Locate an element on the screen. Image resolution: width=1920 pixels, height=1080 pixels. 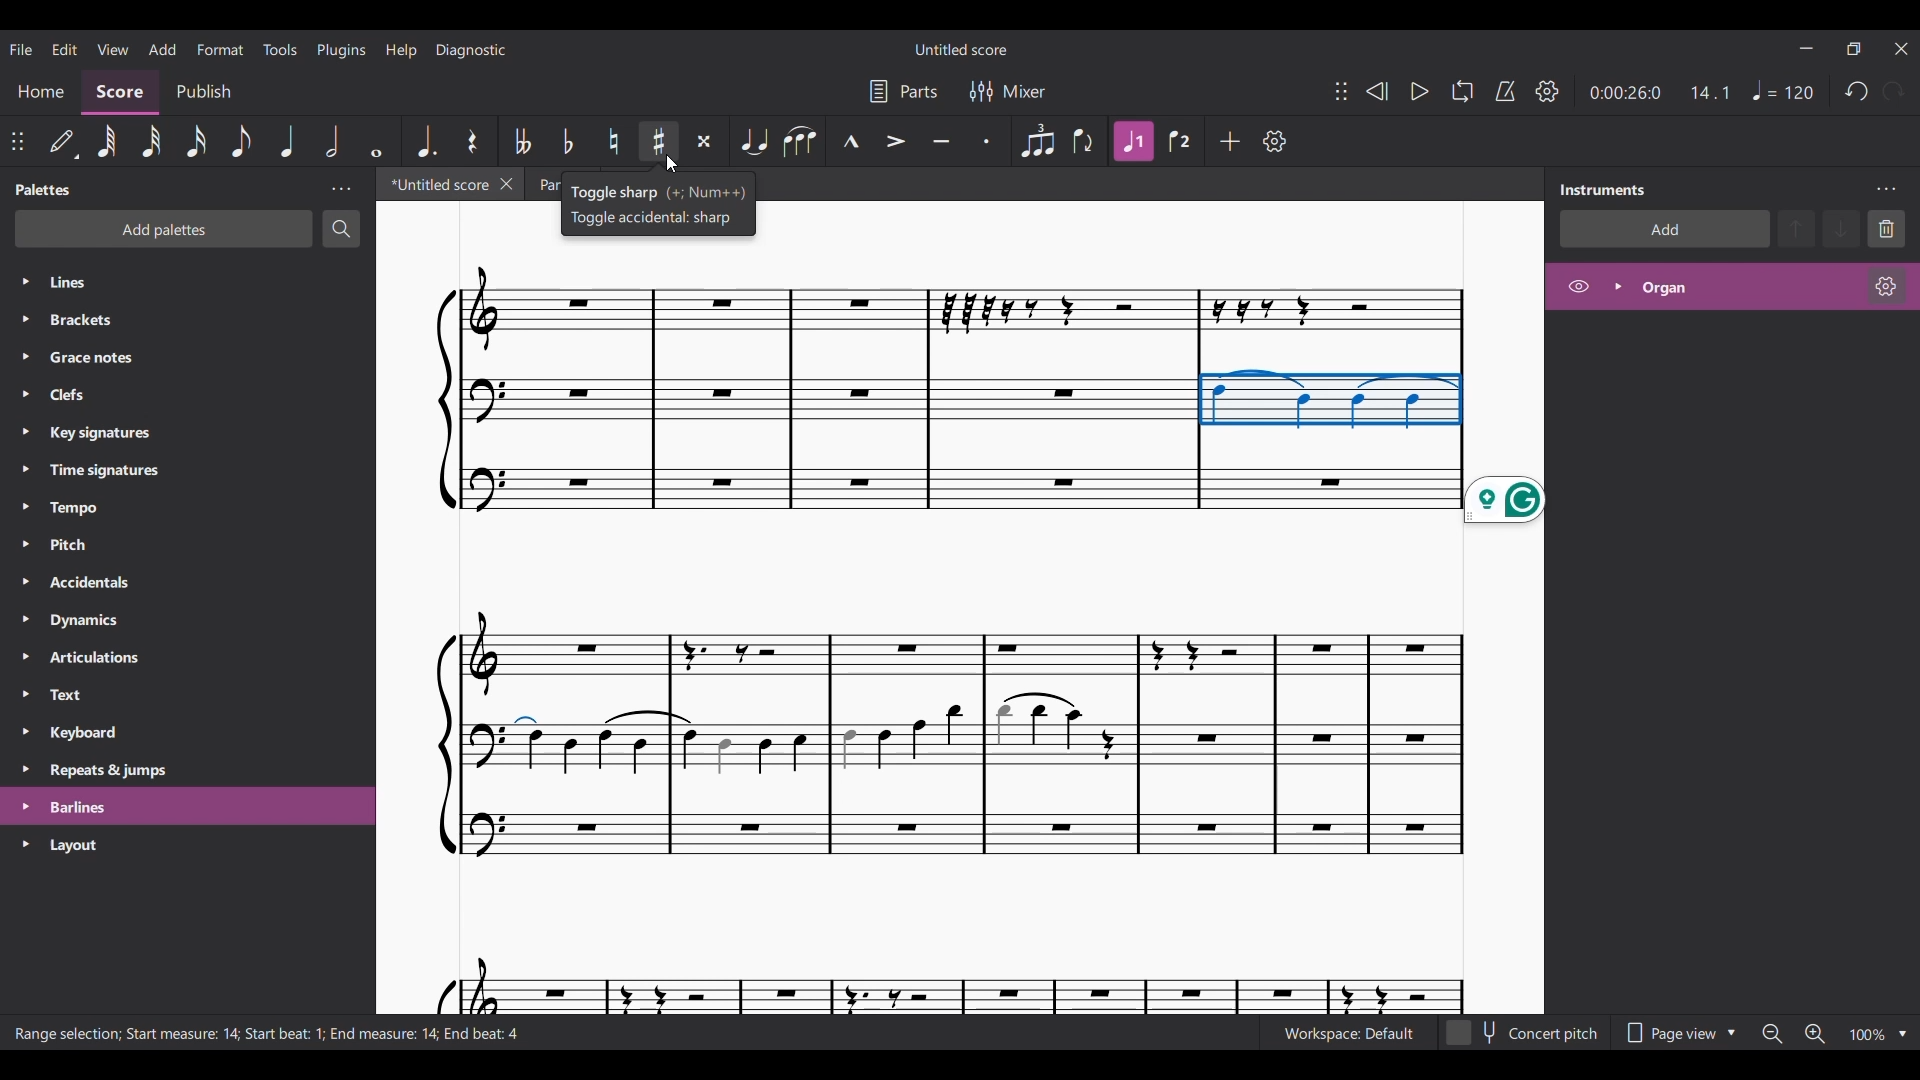
Parts settings is located at coordinates (903, 92).